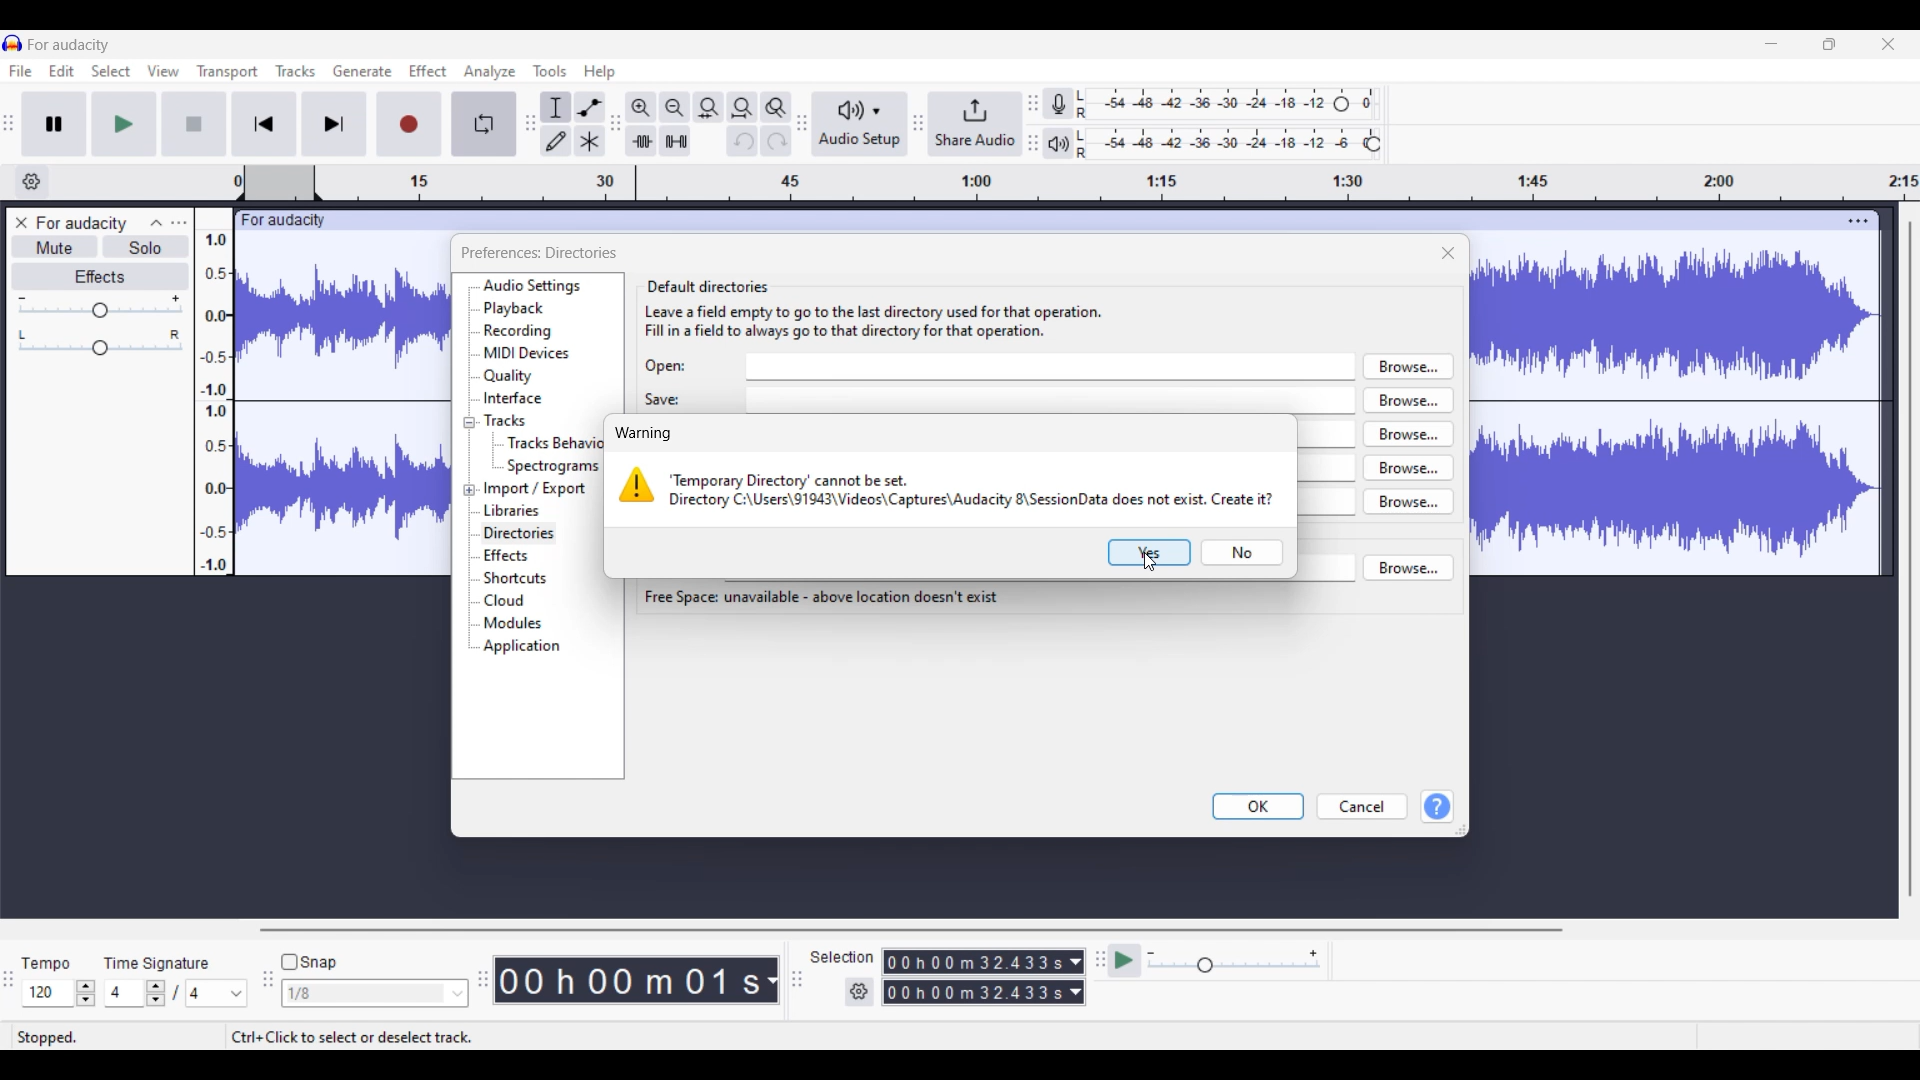 This screenshot has width=1920, height=1080. Describe the element at coordinates (742, 108) in the screenshot. I see `Fit project to width` at that location.